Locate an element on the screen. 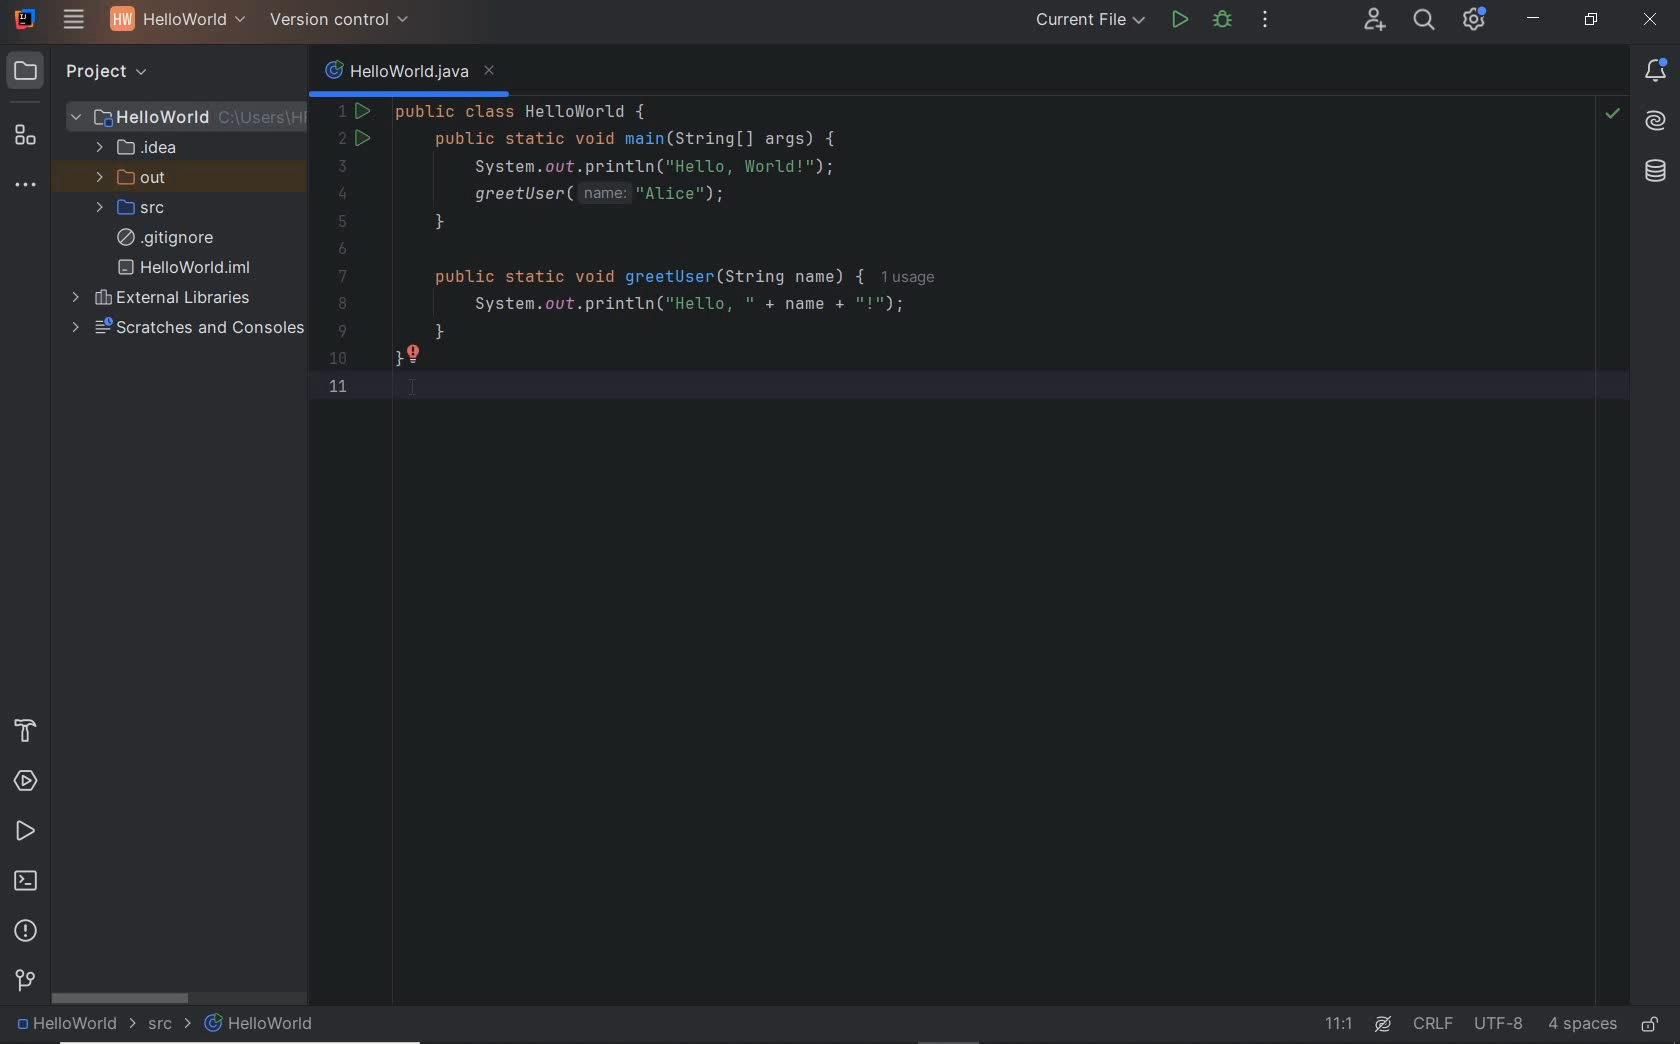  build is located at coordinates (30, 730).